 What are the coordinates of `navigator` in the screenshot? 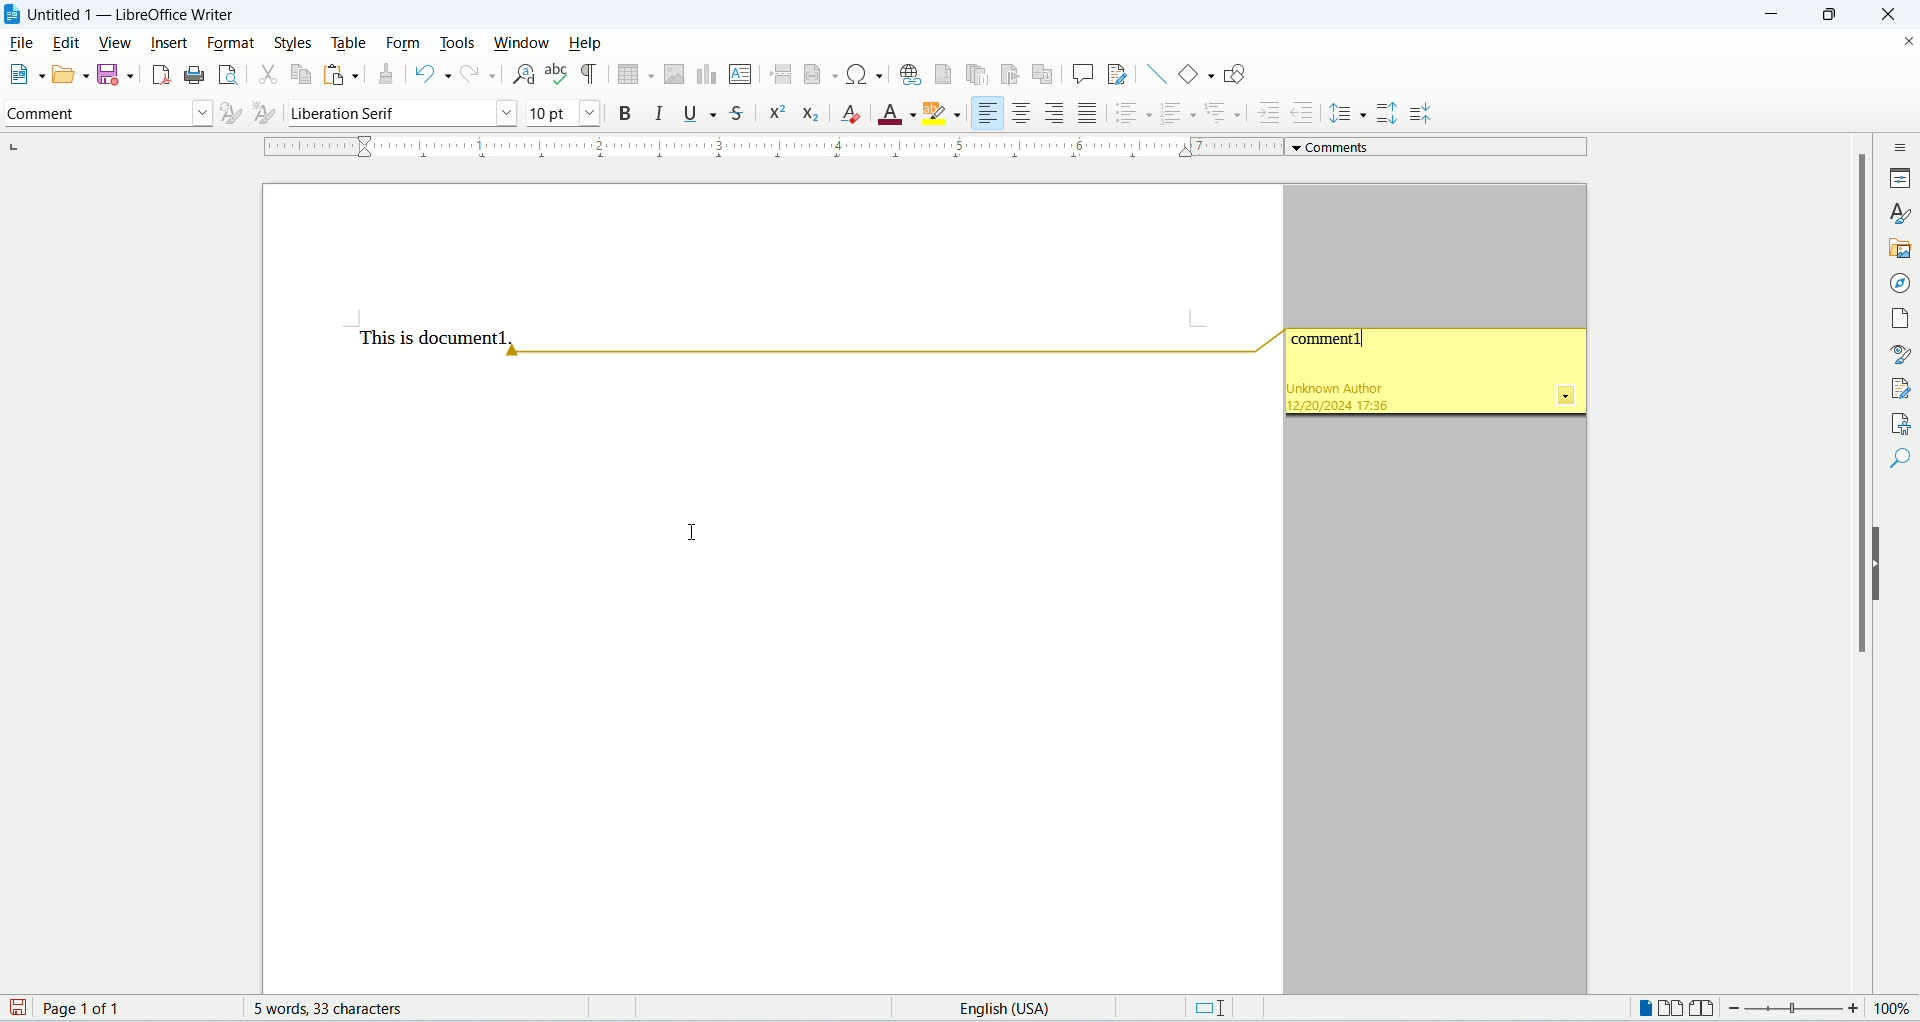 It's located at (1898, 283).